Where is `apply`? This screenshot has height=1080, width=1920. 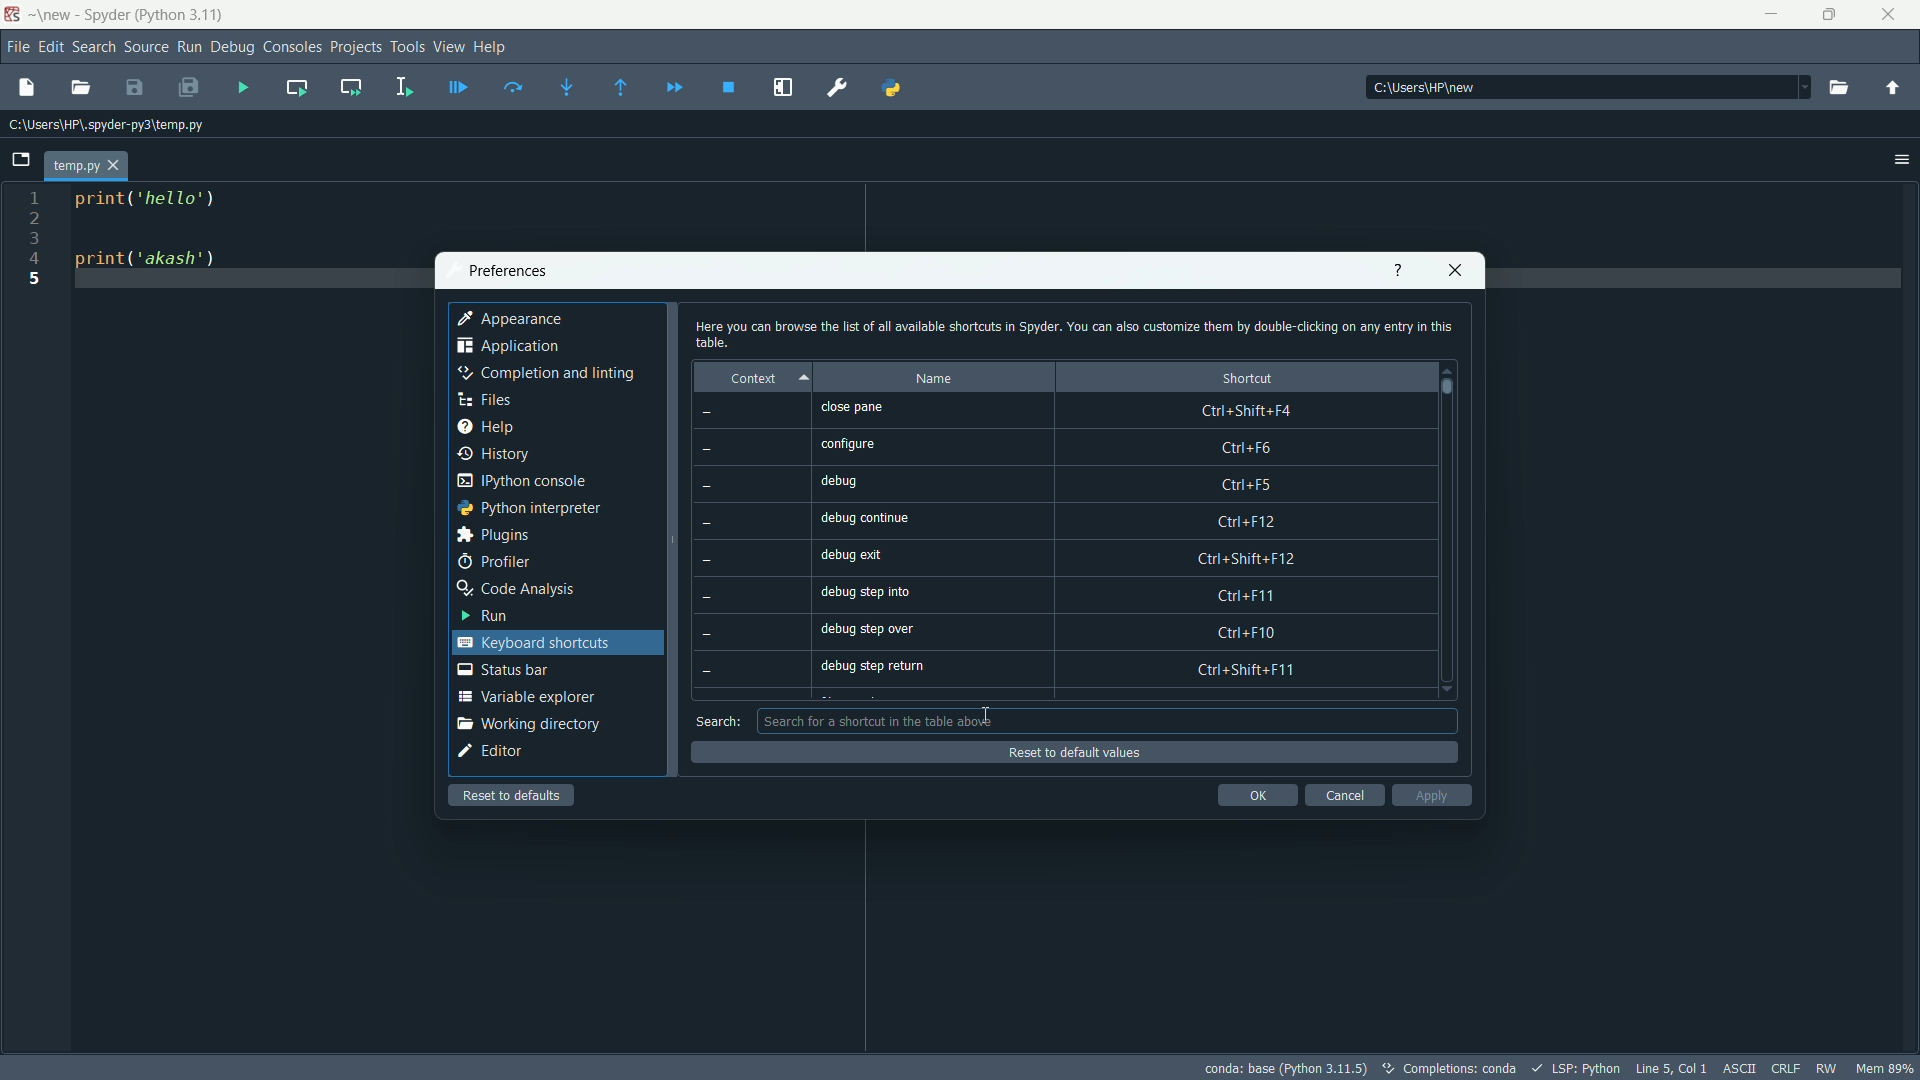
apply is located at coordinates (1430, 795).